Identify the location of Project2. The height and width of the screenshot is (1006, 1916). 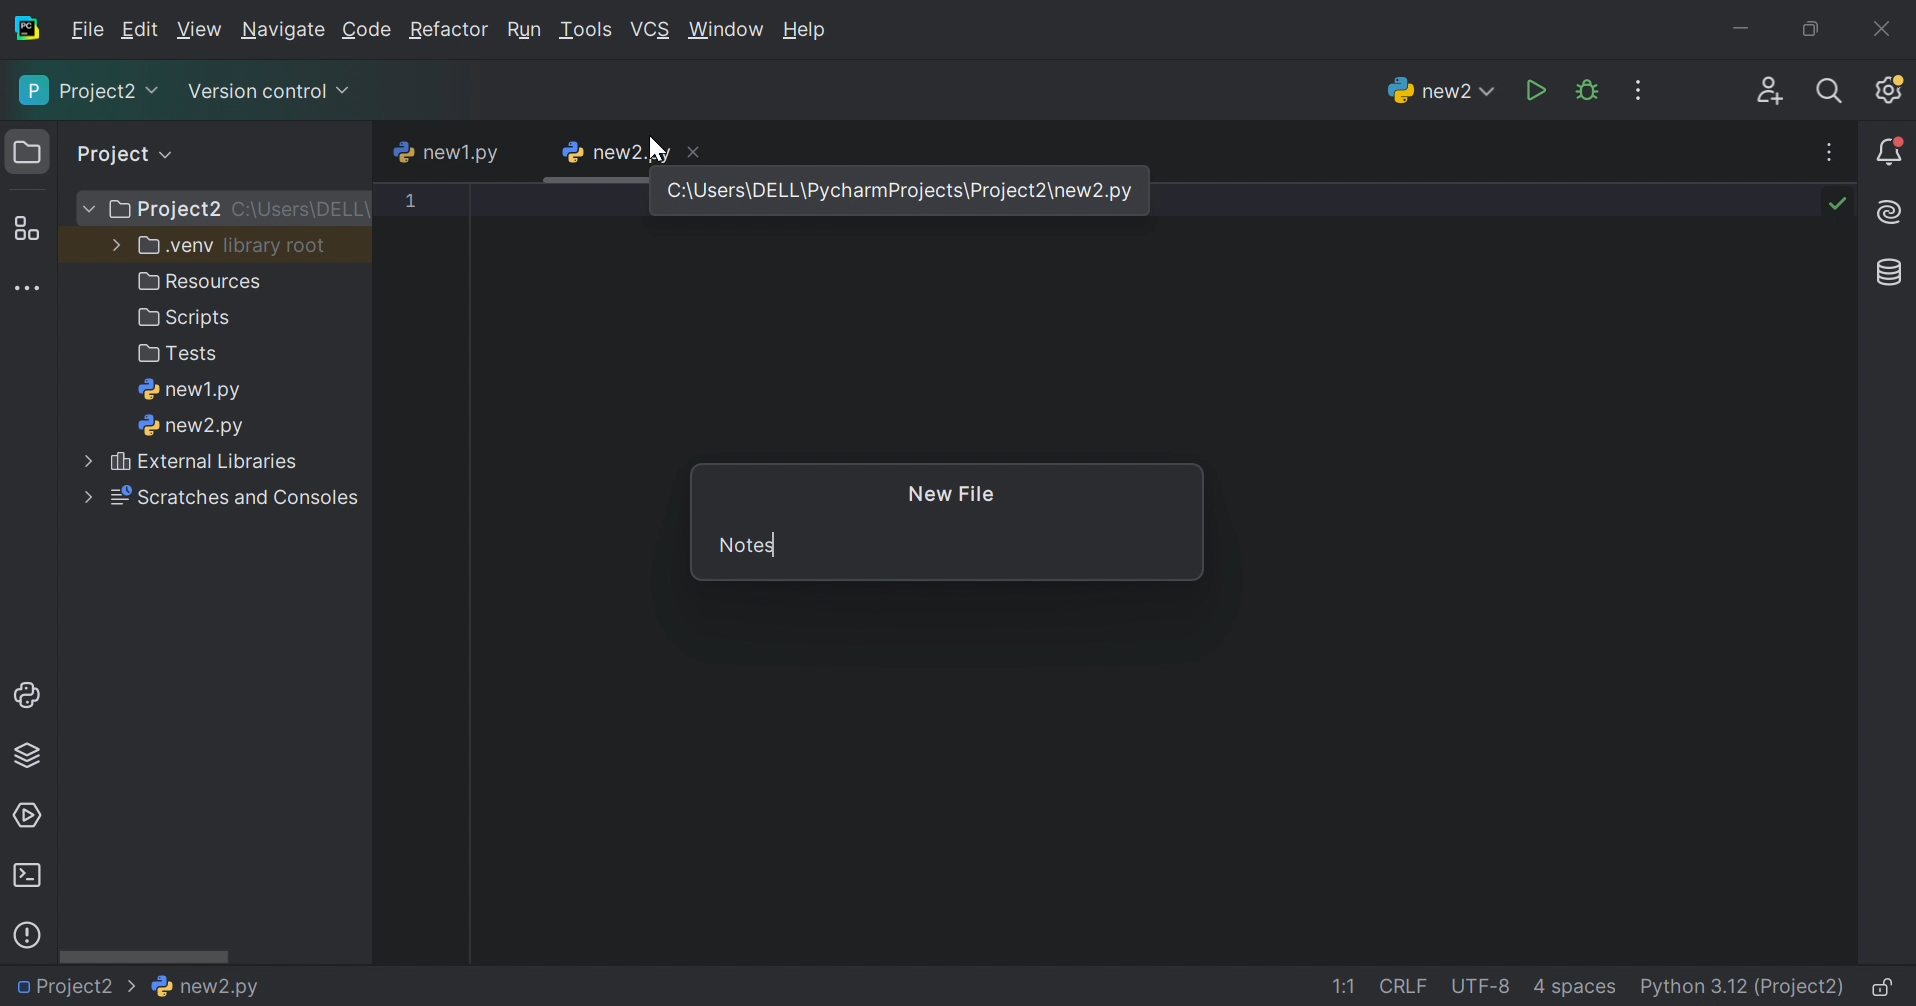
(89, 91).